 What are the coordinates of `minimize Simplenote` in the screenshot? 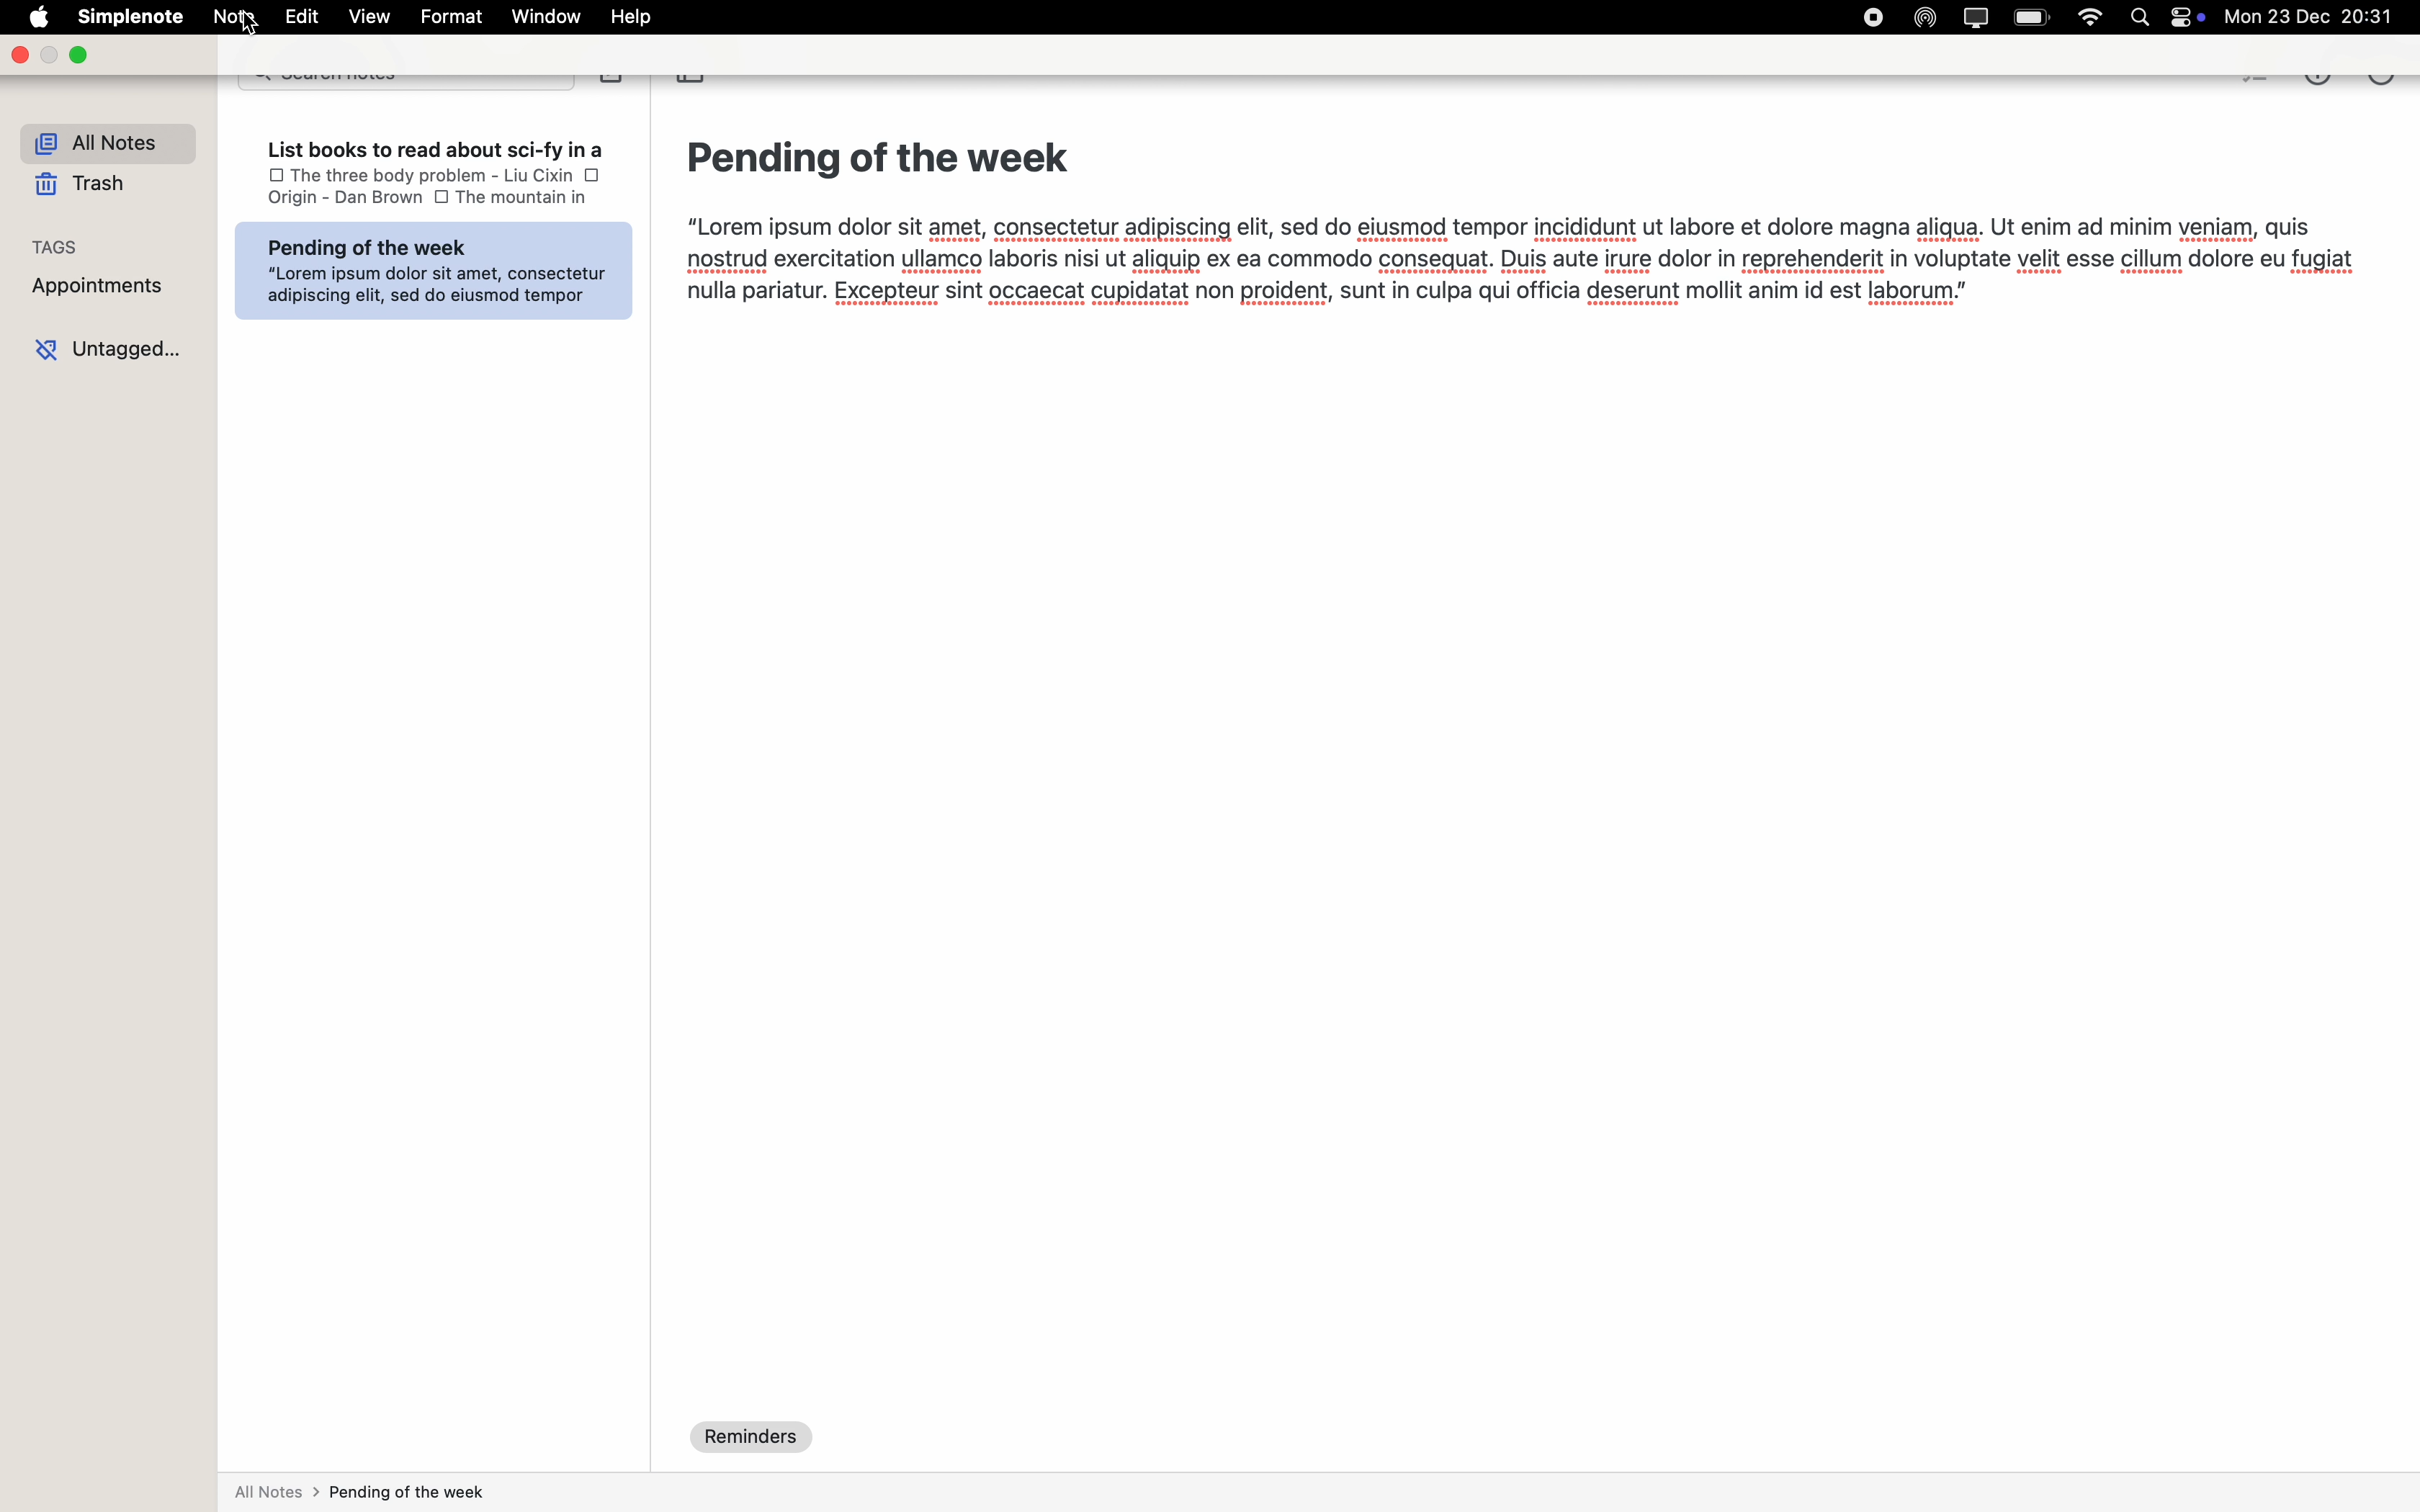 It's located at (50, 54).